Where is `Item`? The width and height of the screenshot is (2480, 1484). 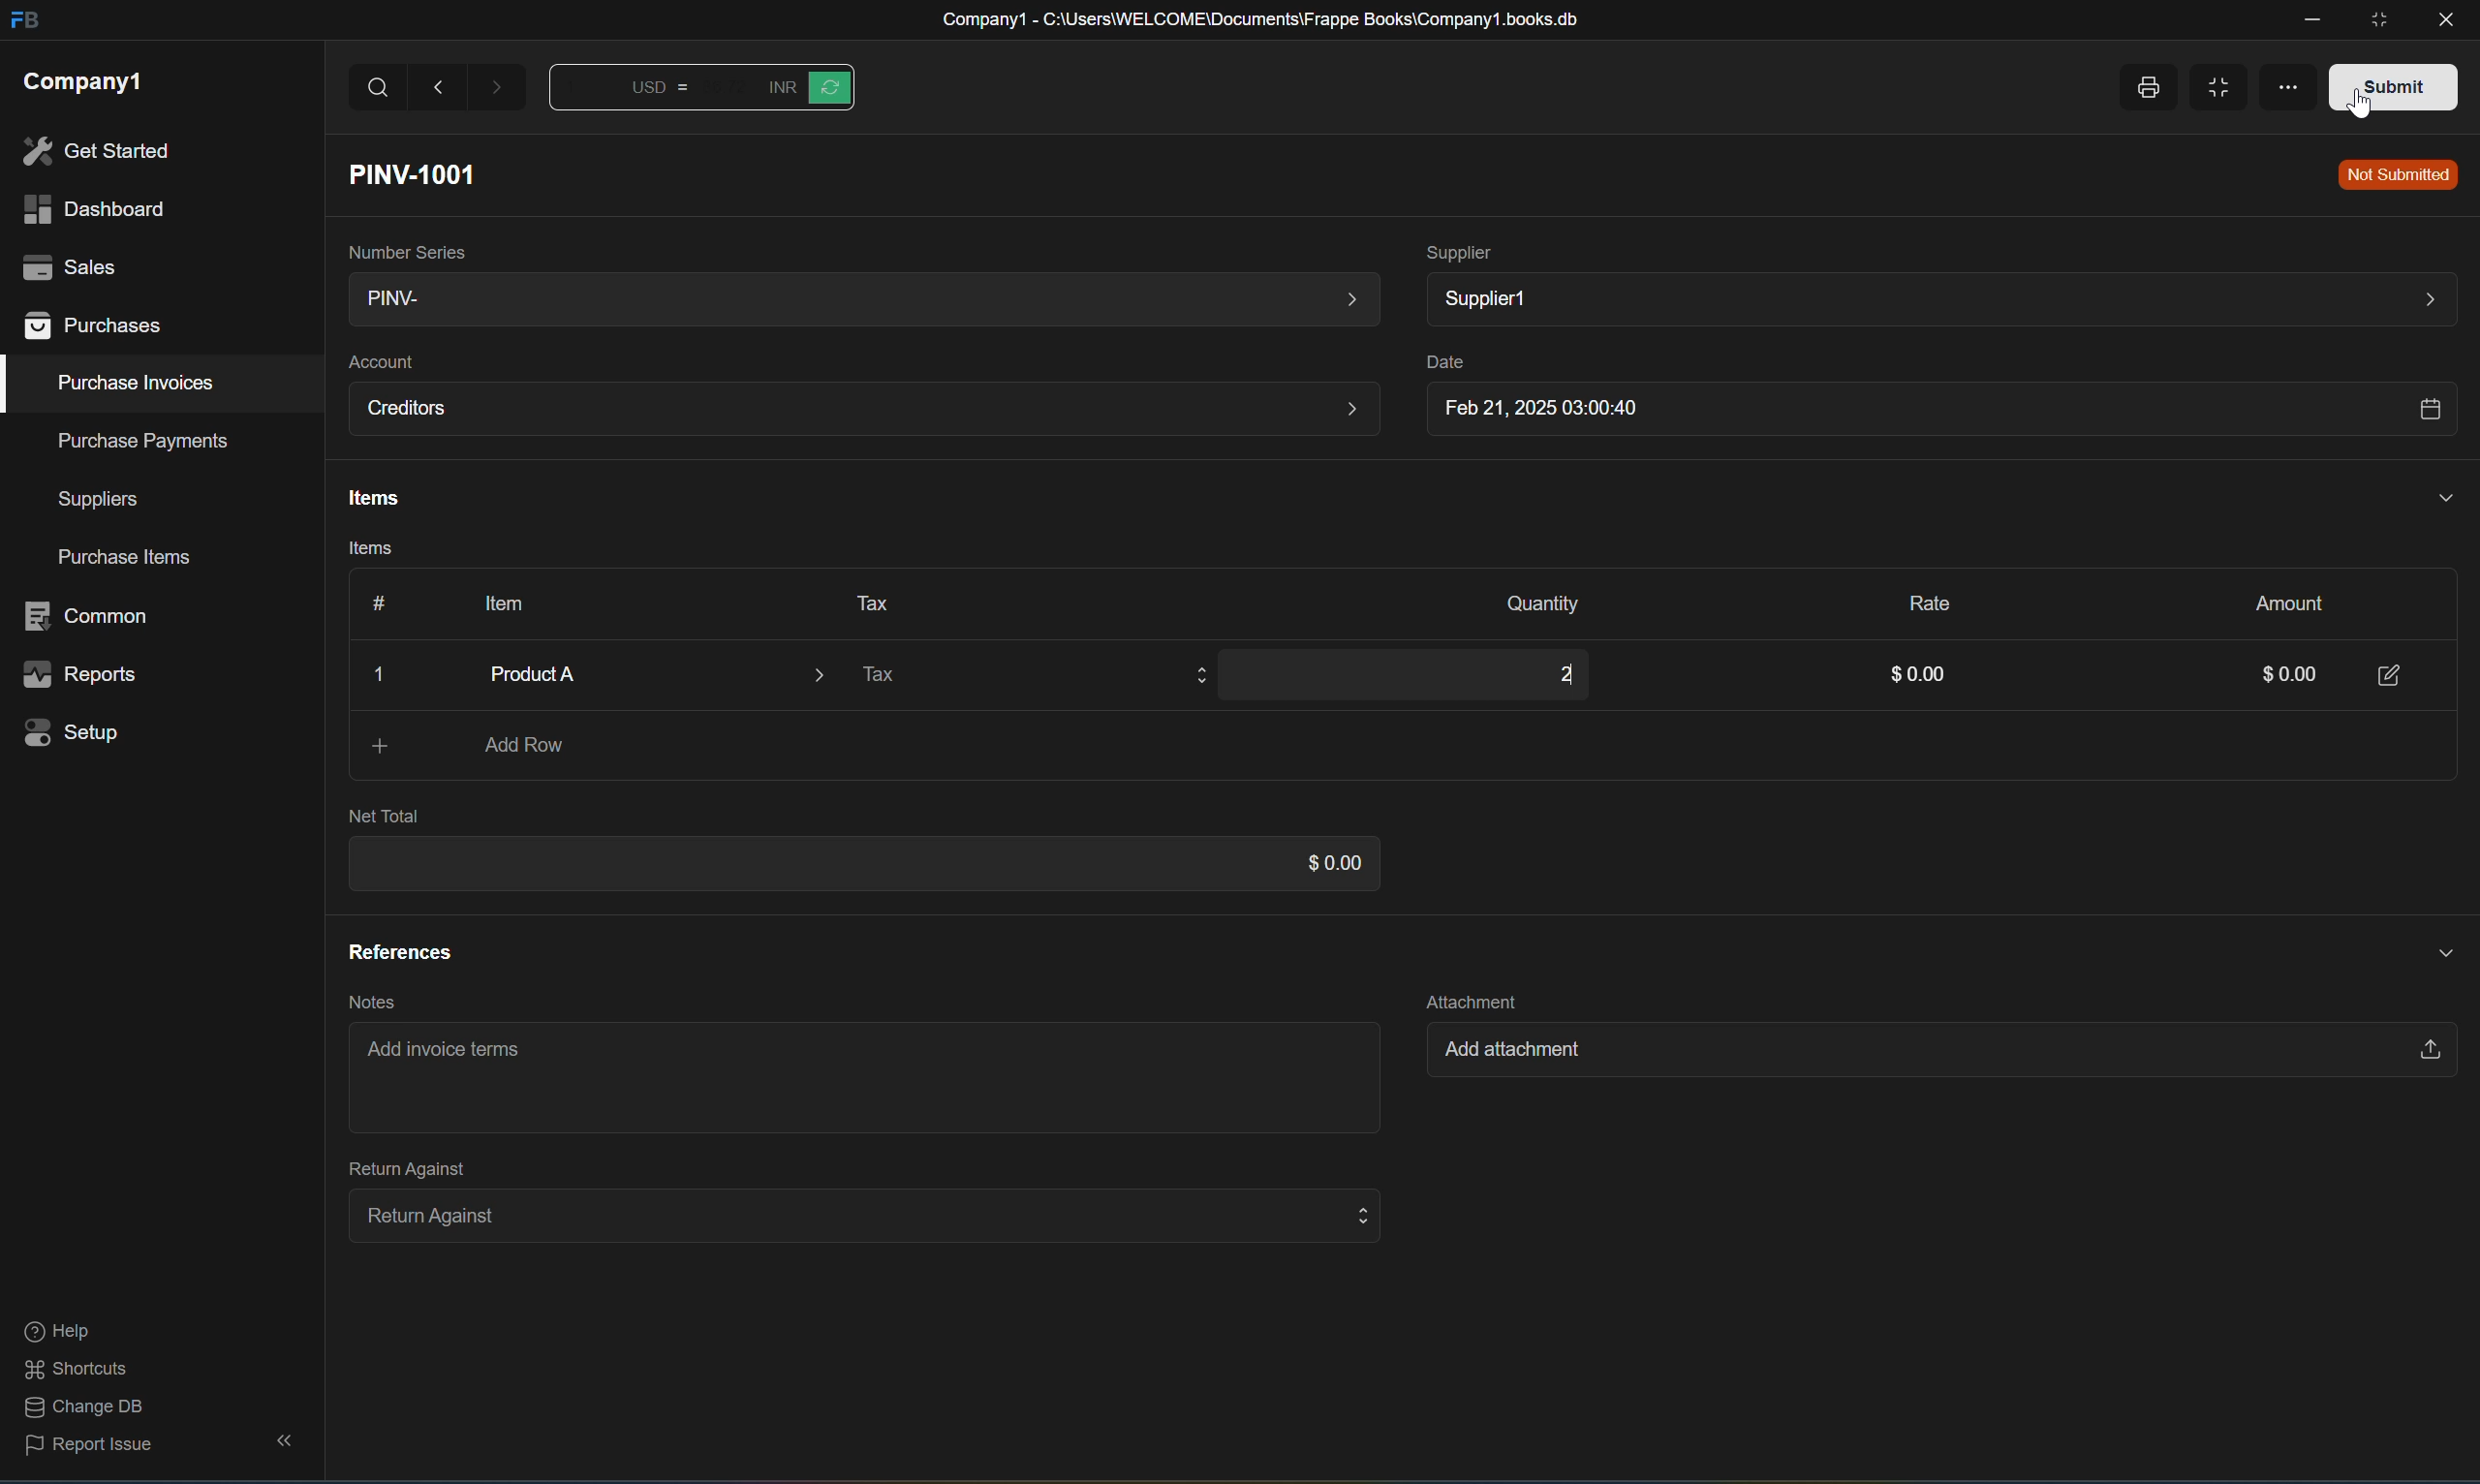
Item is located at coordinates (495, 602).